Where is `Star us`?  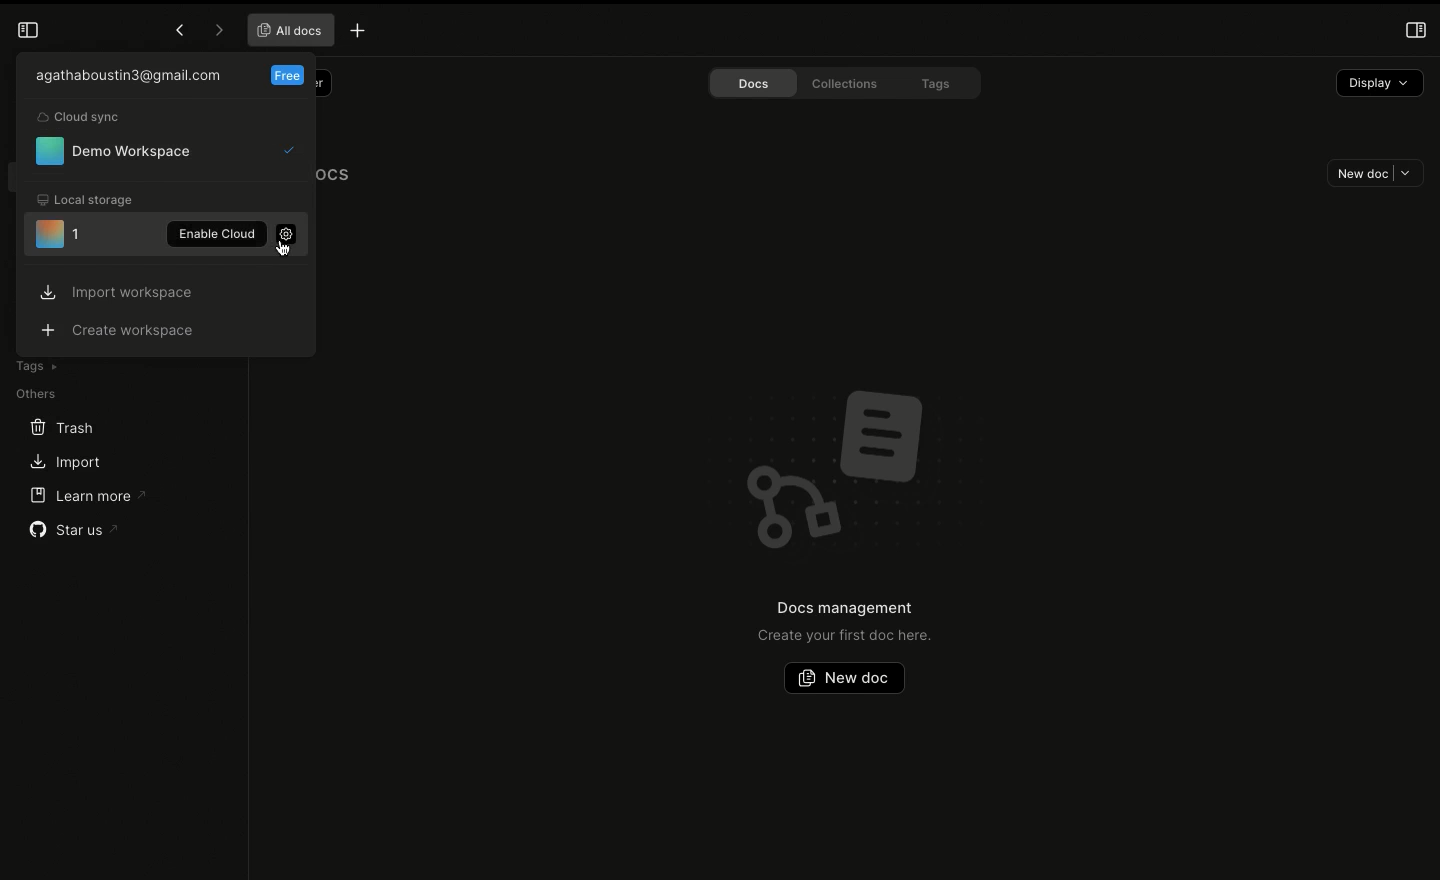 Star us is located at coordinates (72, 526).